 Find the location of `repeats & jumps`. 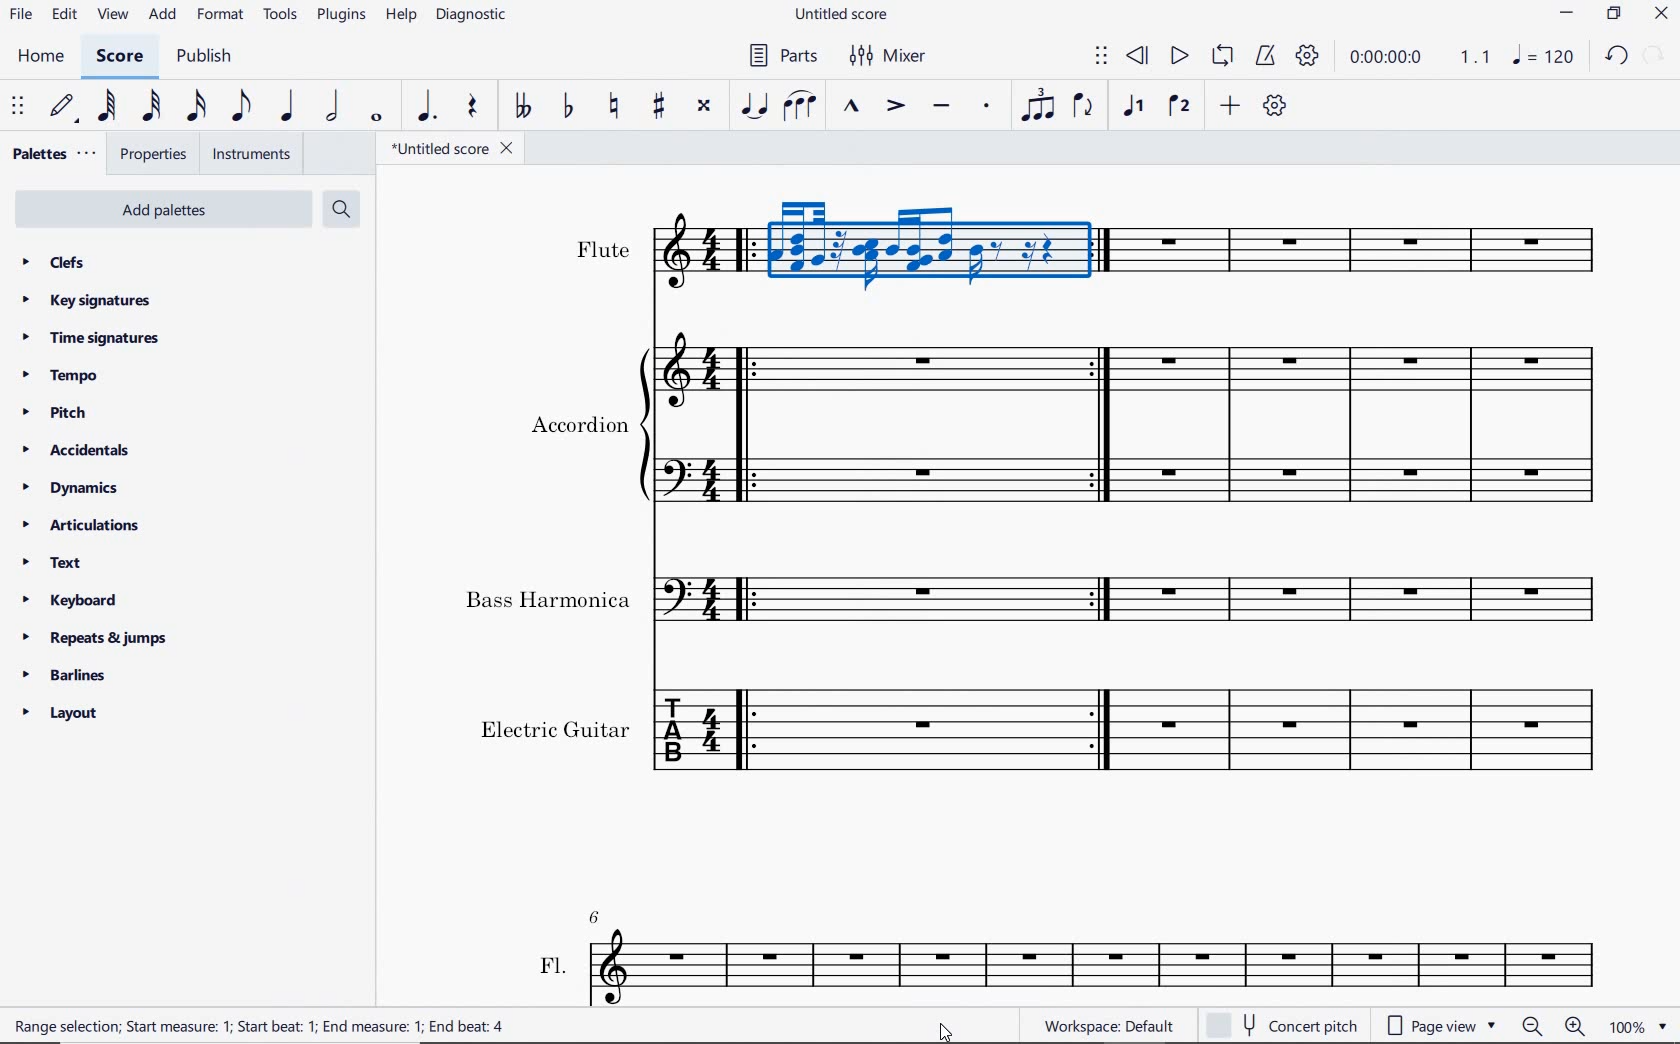

repeats & jumps is located at coordinates (101, 639).